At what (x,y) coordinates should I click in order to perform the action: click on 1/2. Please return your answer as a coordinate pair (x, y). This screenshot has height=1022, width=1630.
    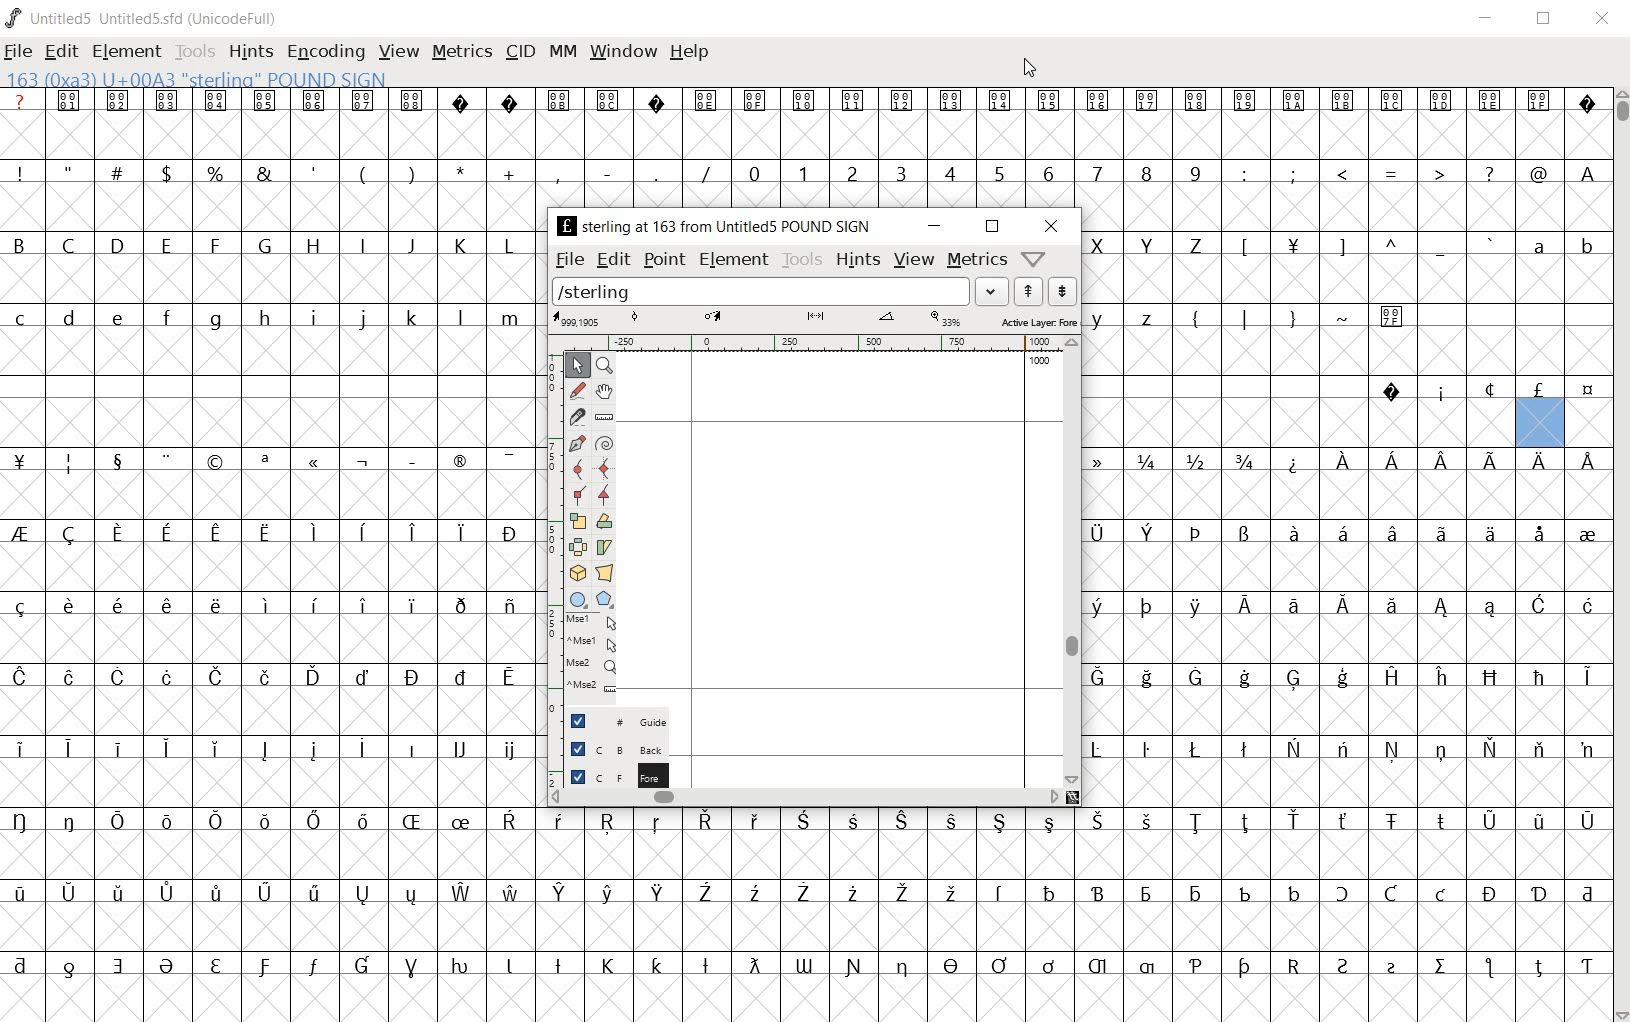
    Looking at the image, I should click on (1193, 459).